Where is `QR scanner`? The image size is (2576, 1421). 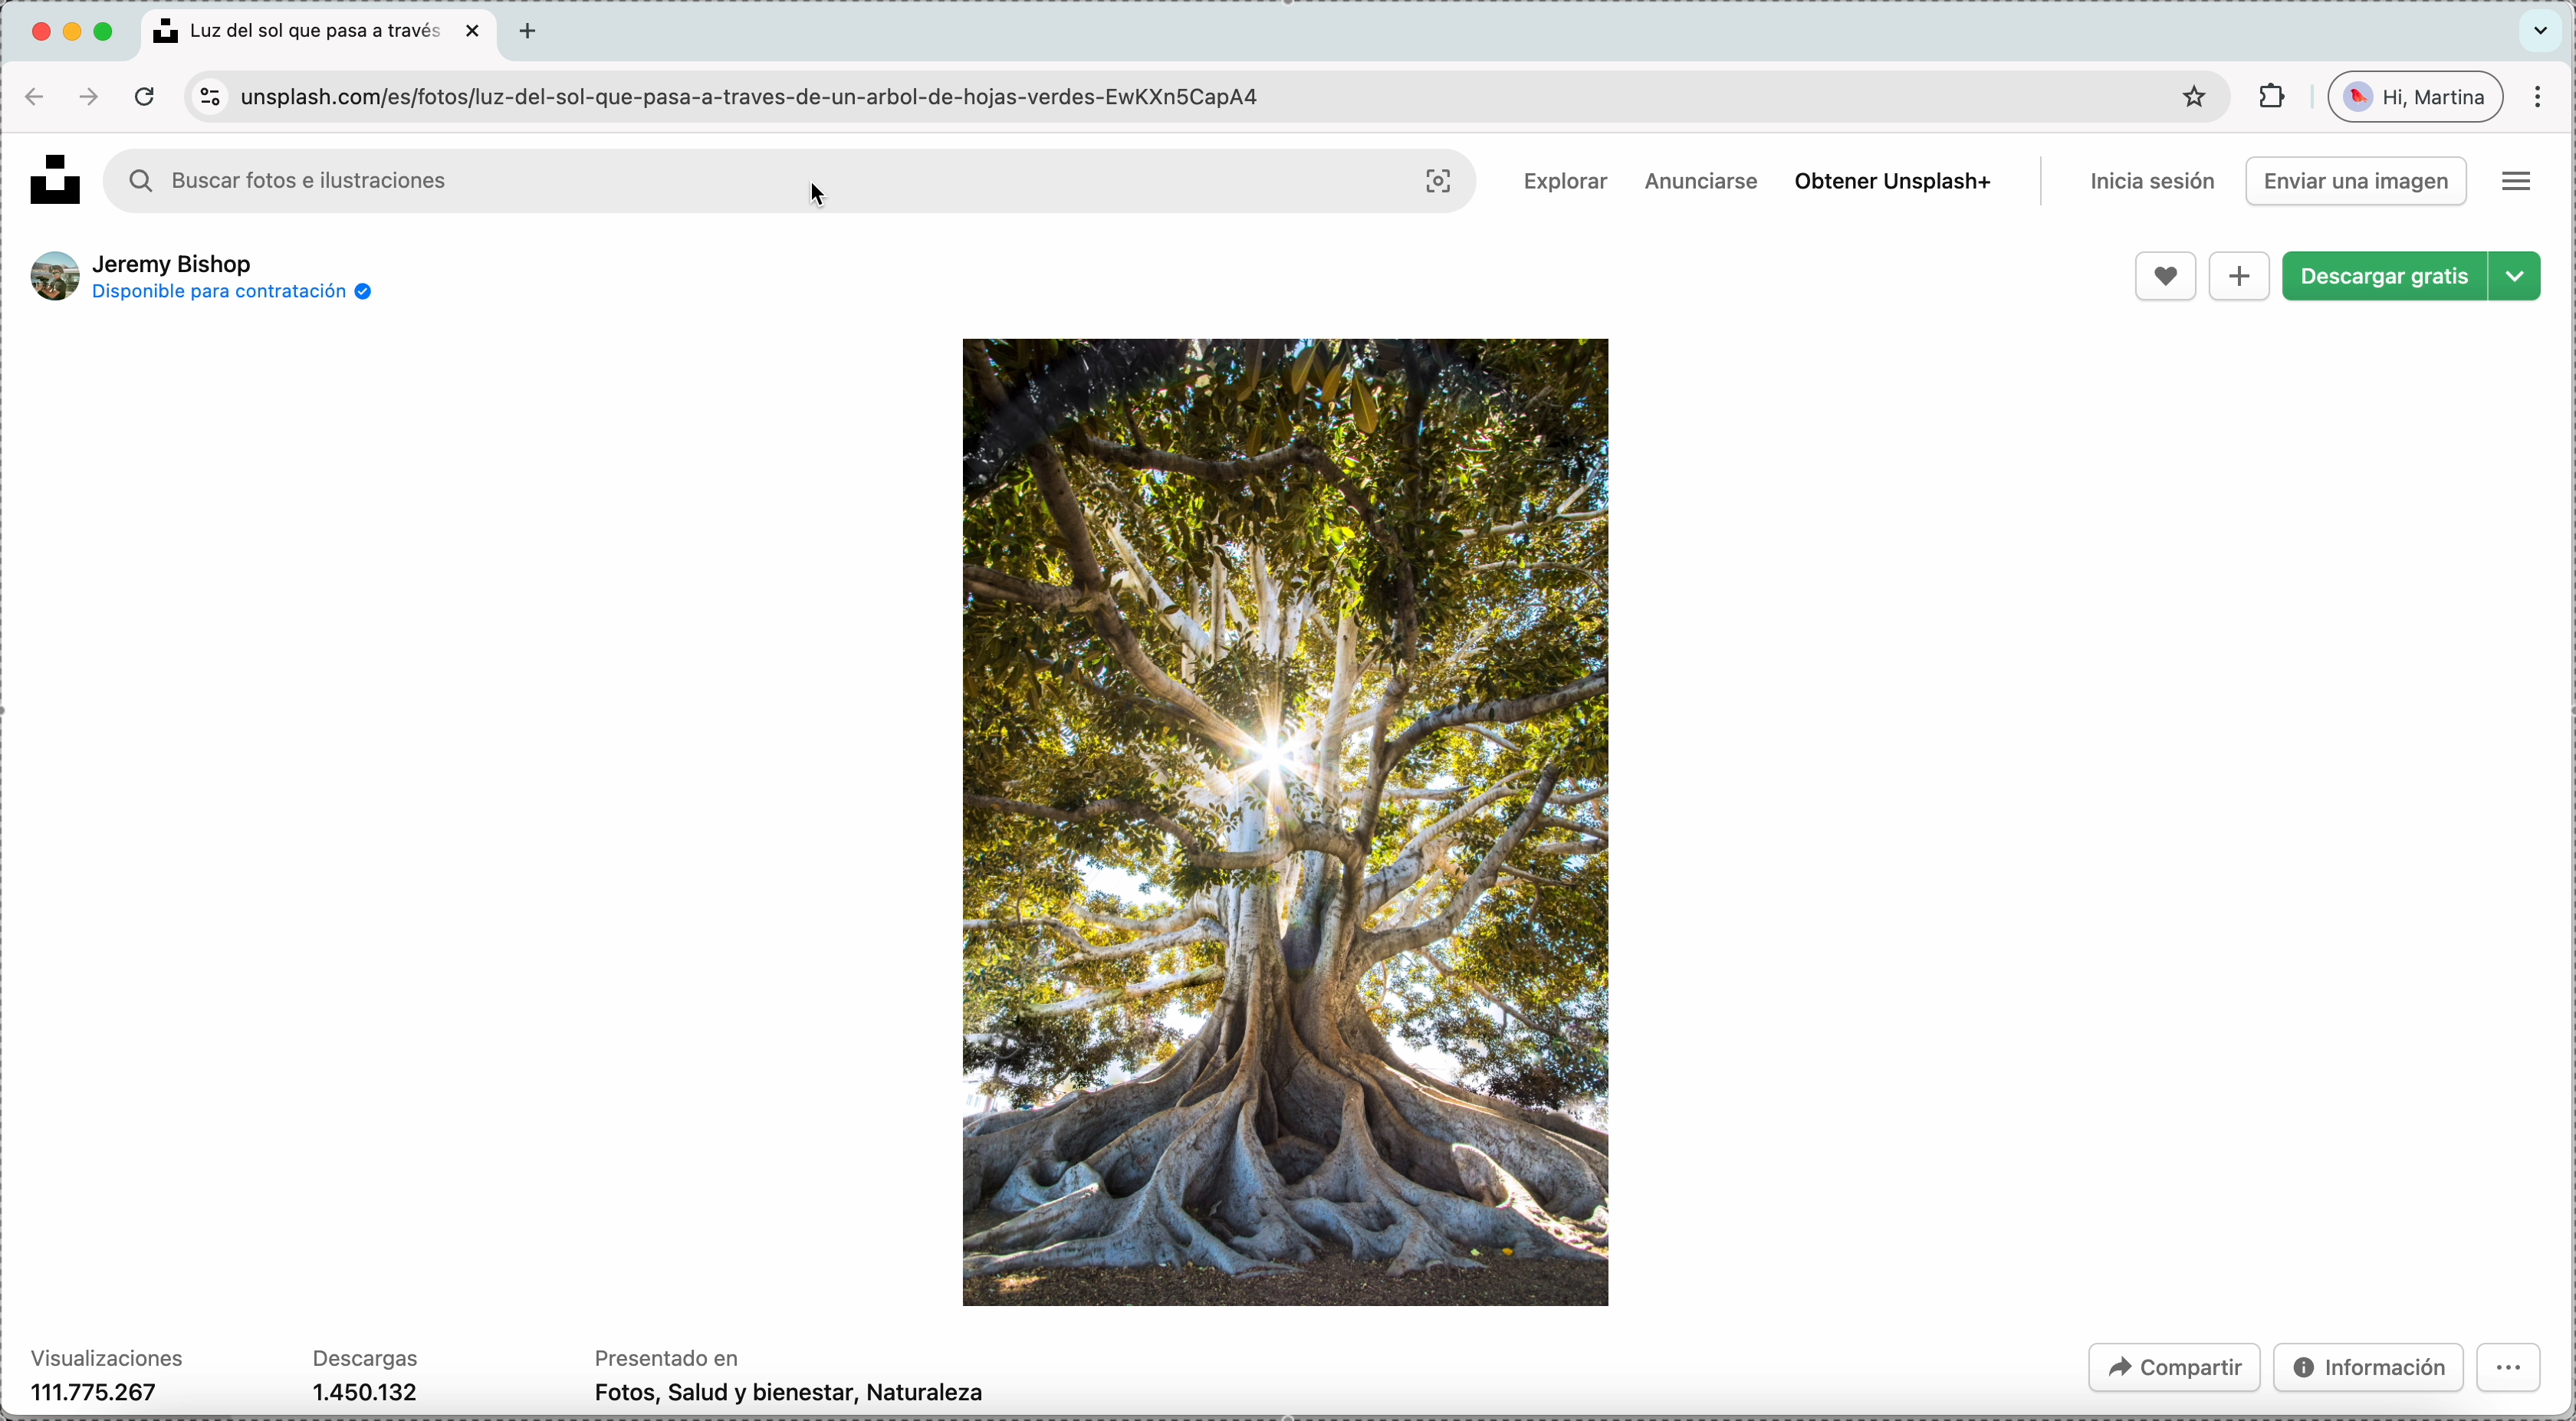
QR scanner is located at coordinates (1441, 182).